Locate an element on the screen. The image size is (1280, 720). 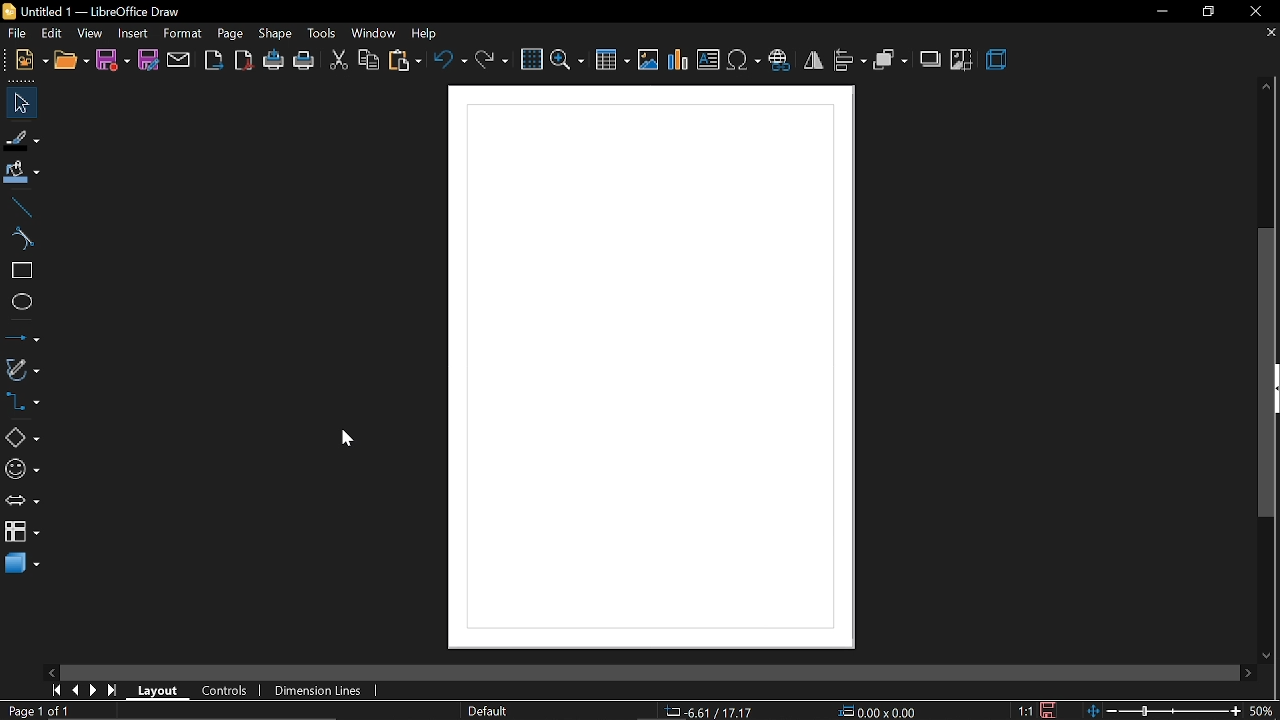
paste is located at coordinates (405, 62).